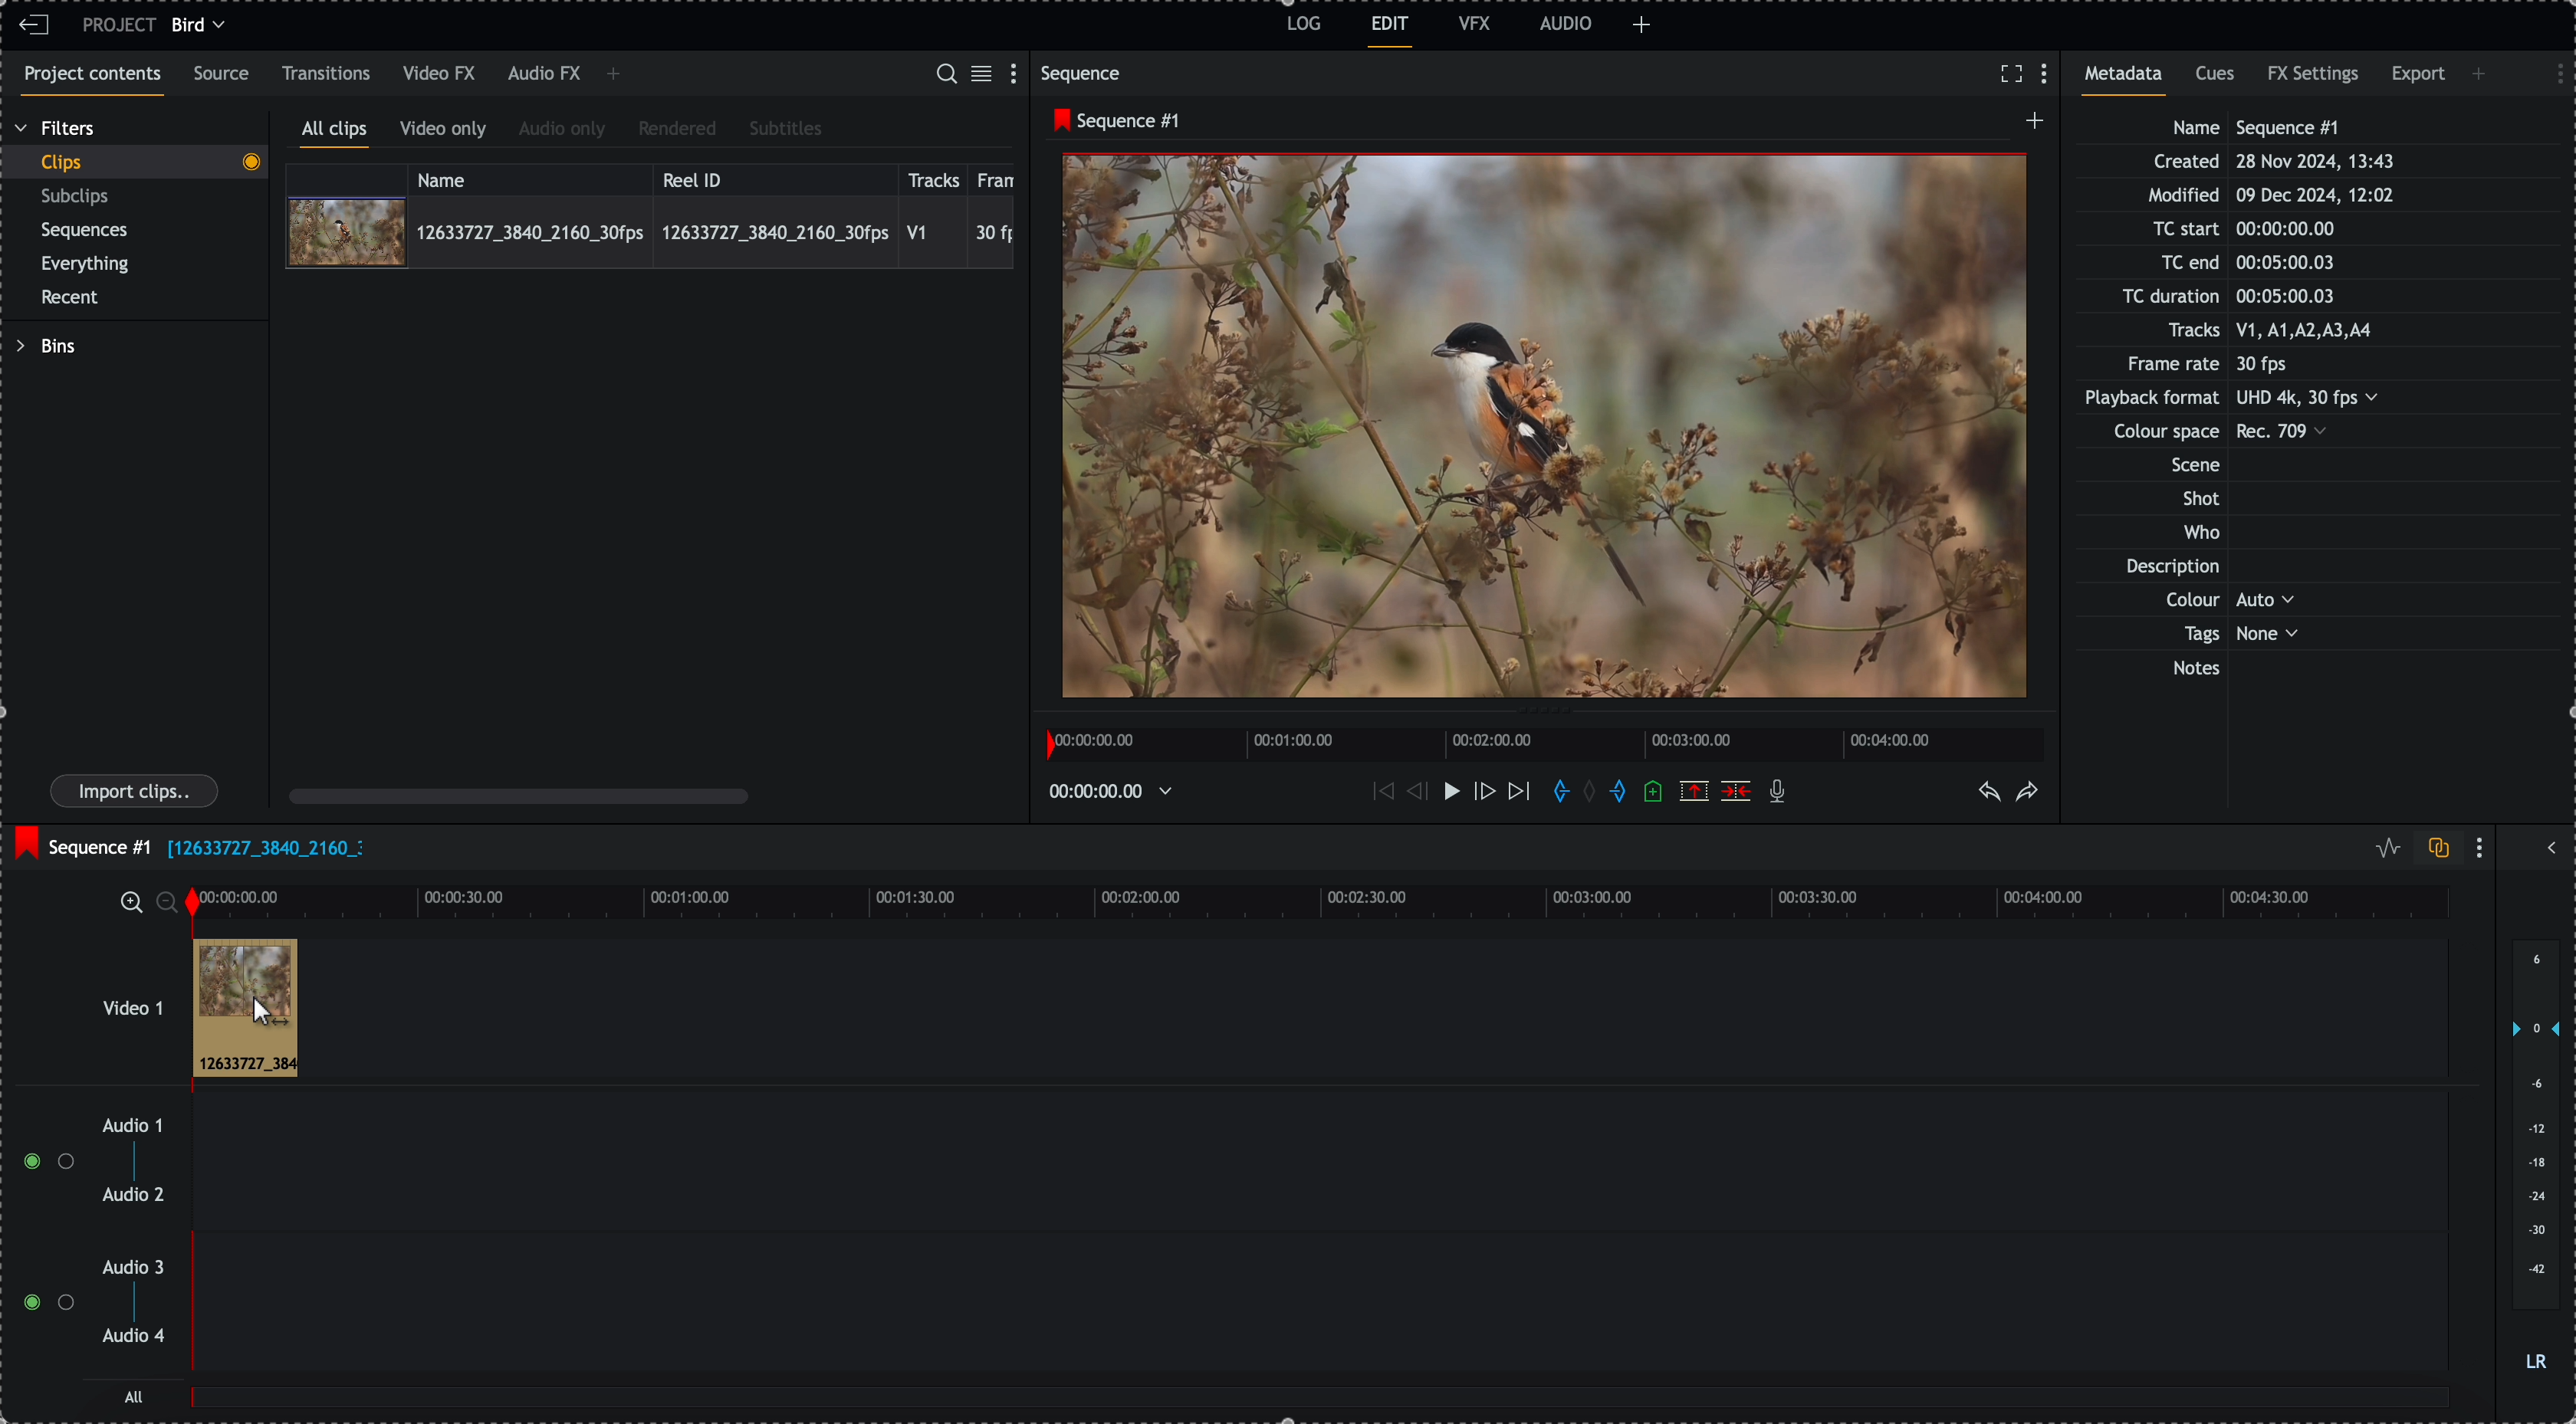  I want to click on frame, so click(1000, 177).